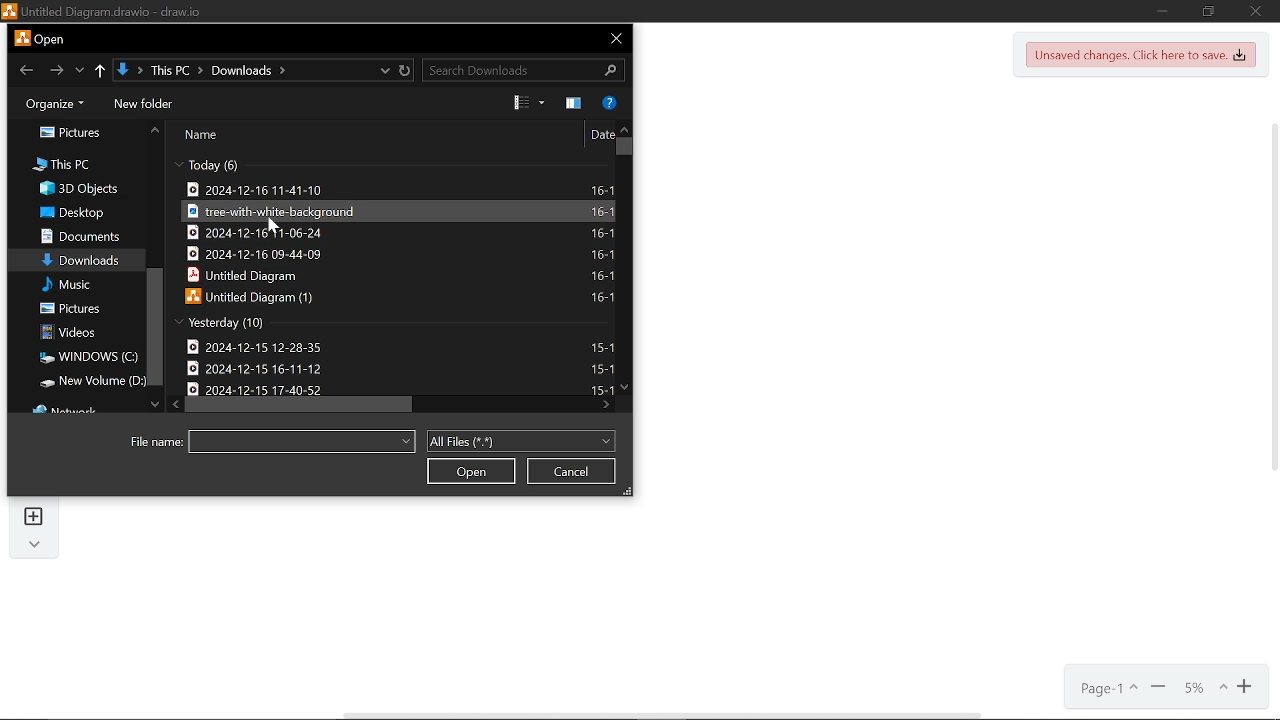 The width and height of the screenshot is (1280, 720). What do you see at coordinates (34, 517) in the screenshot?
I see `insert` at bounding box center [34, 517].